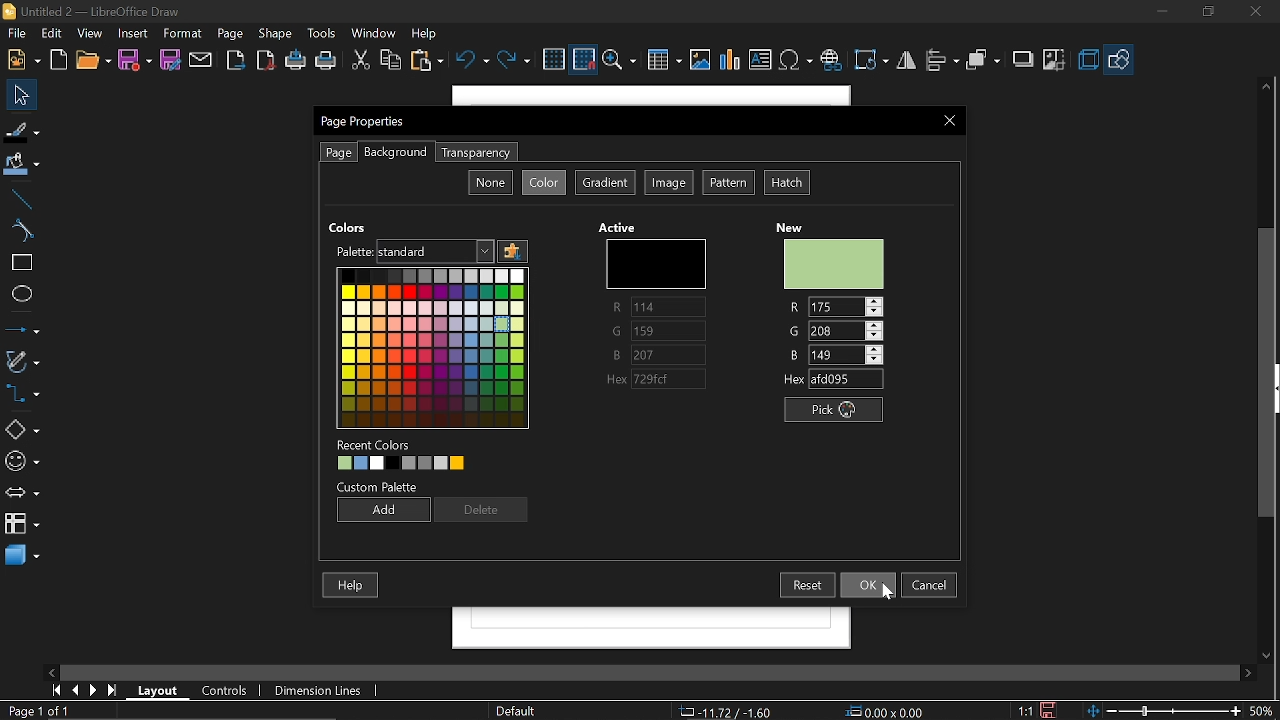  What do you see at coordinates (838, 411) in the screenshot?
I see `Pick` at bounding box center [838, 411].